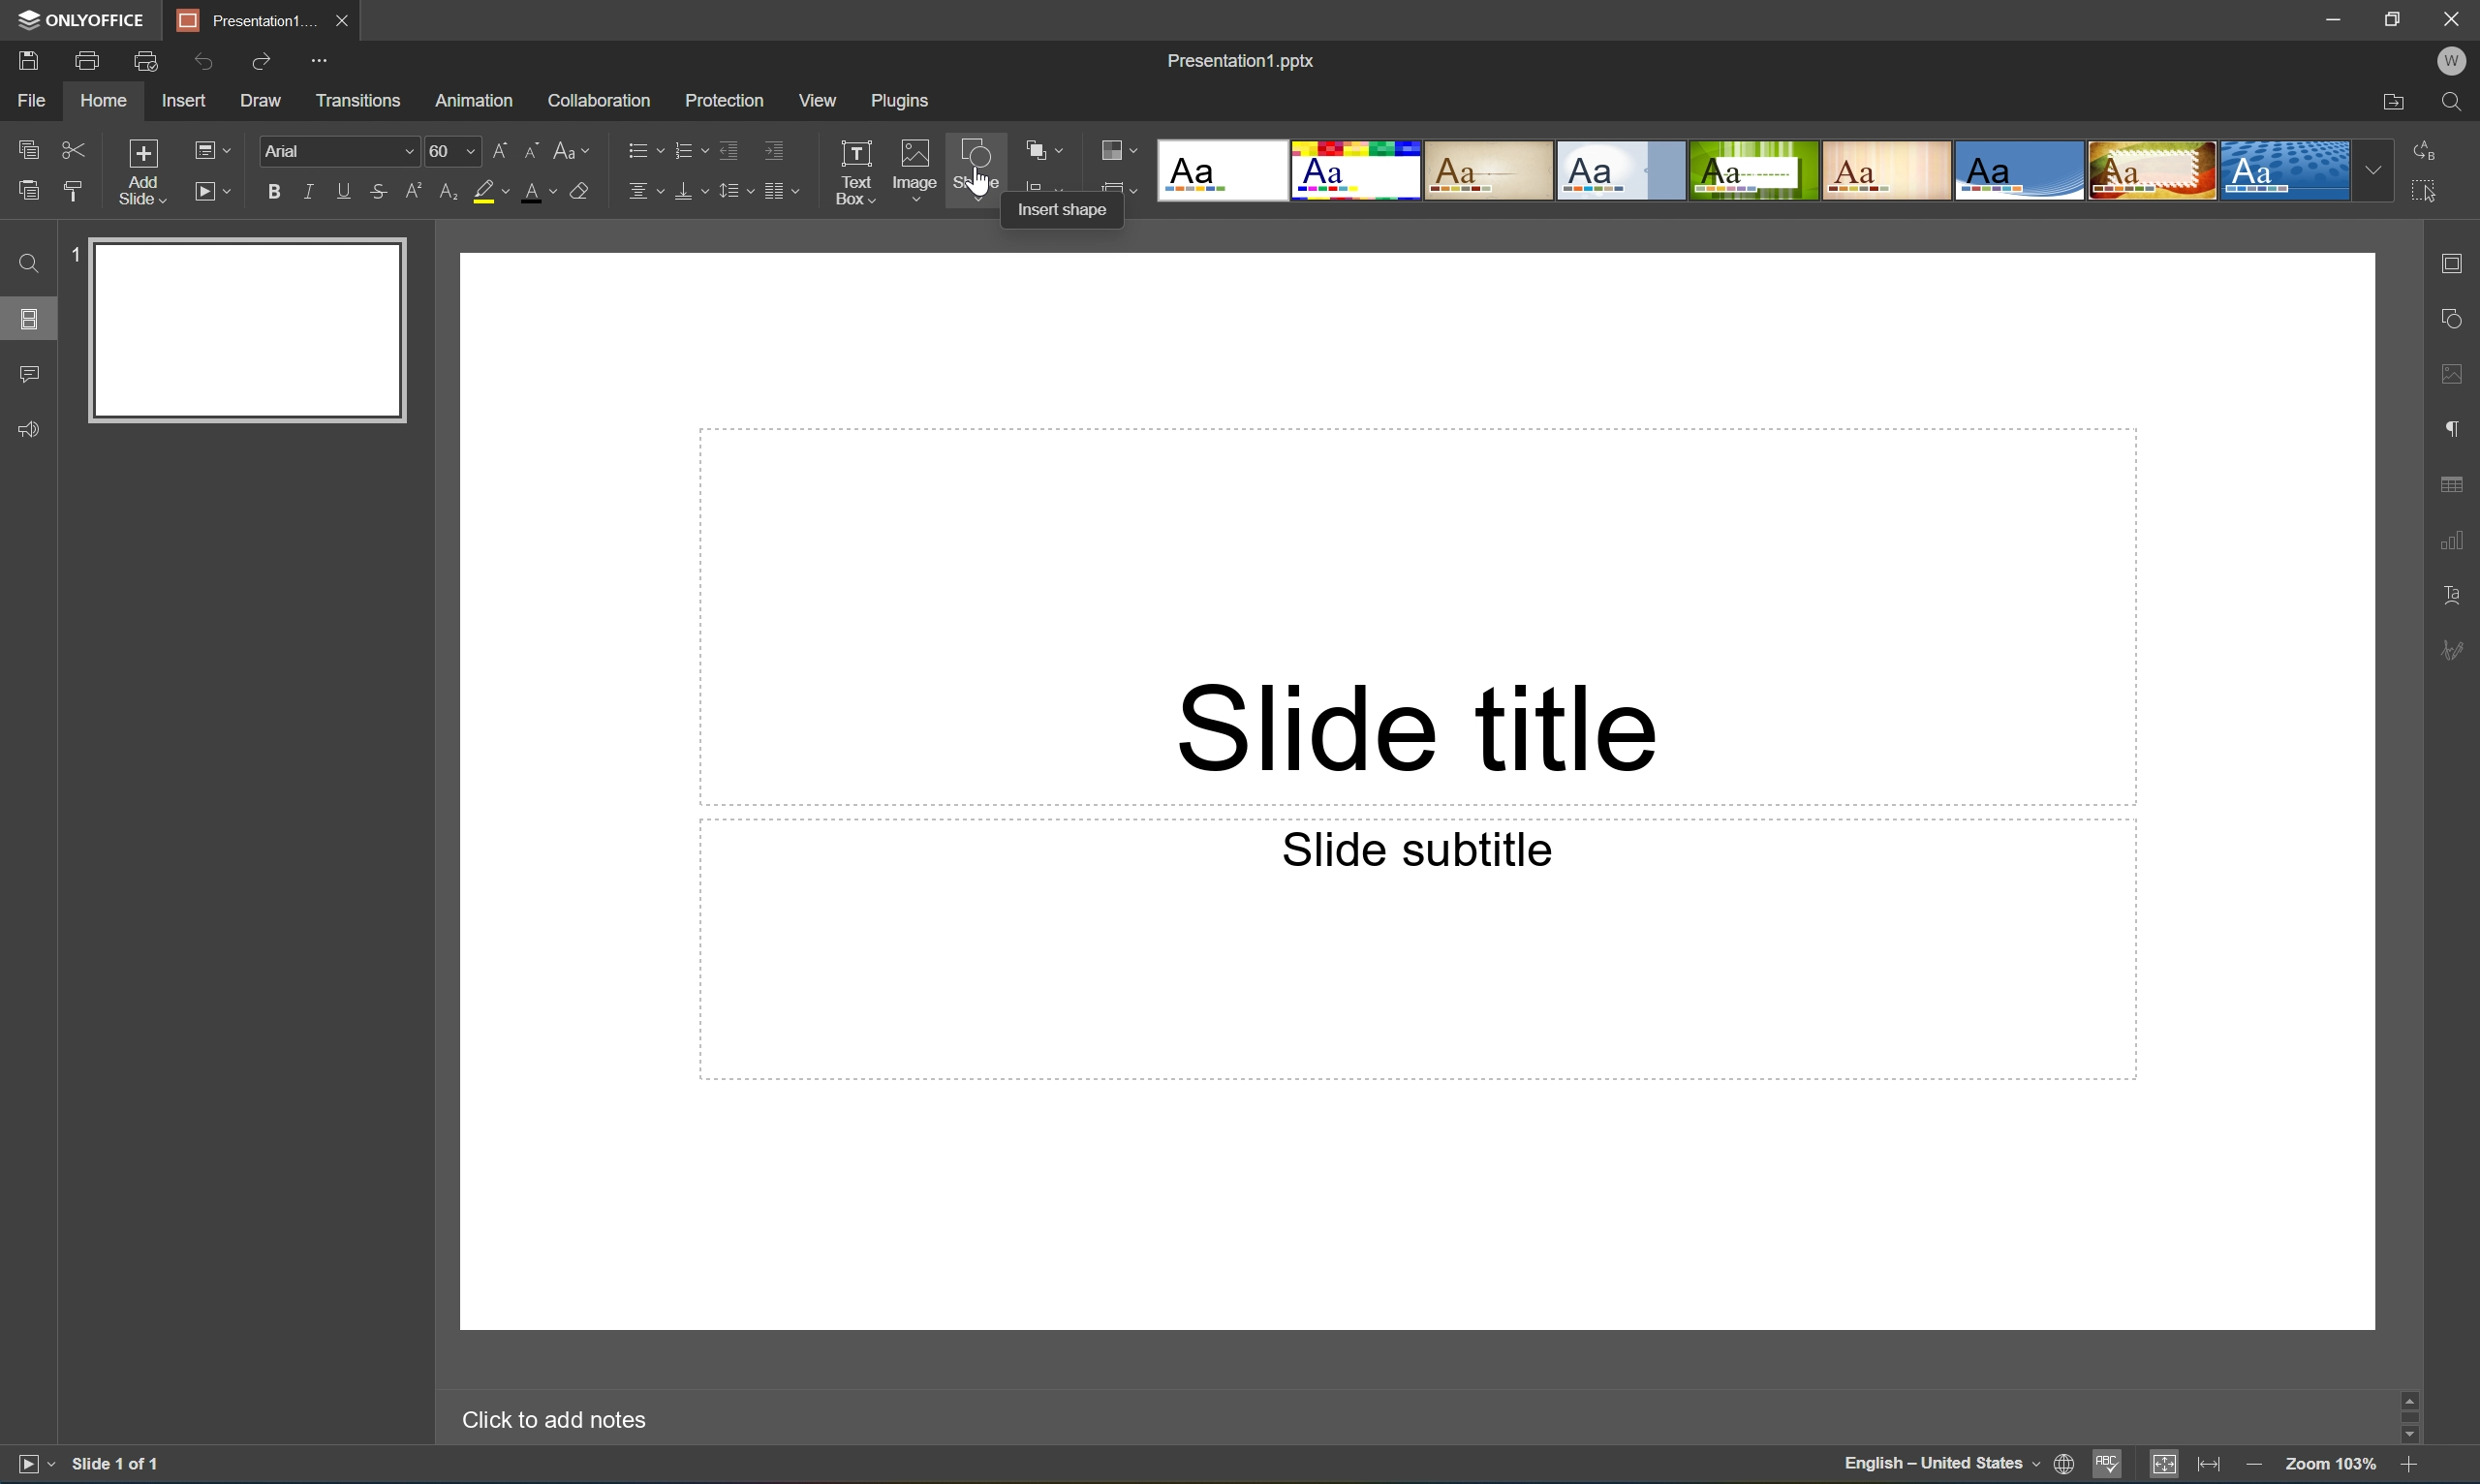 This screenshot has width=2480, height=1484. What do you see at coordinates (815, 98) in the screenshot?
I see `View` at bounding box center [815, 98].